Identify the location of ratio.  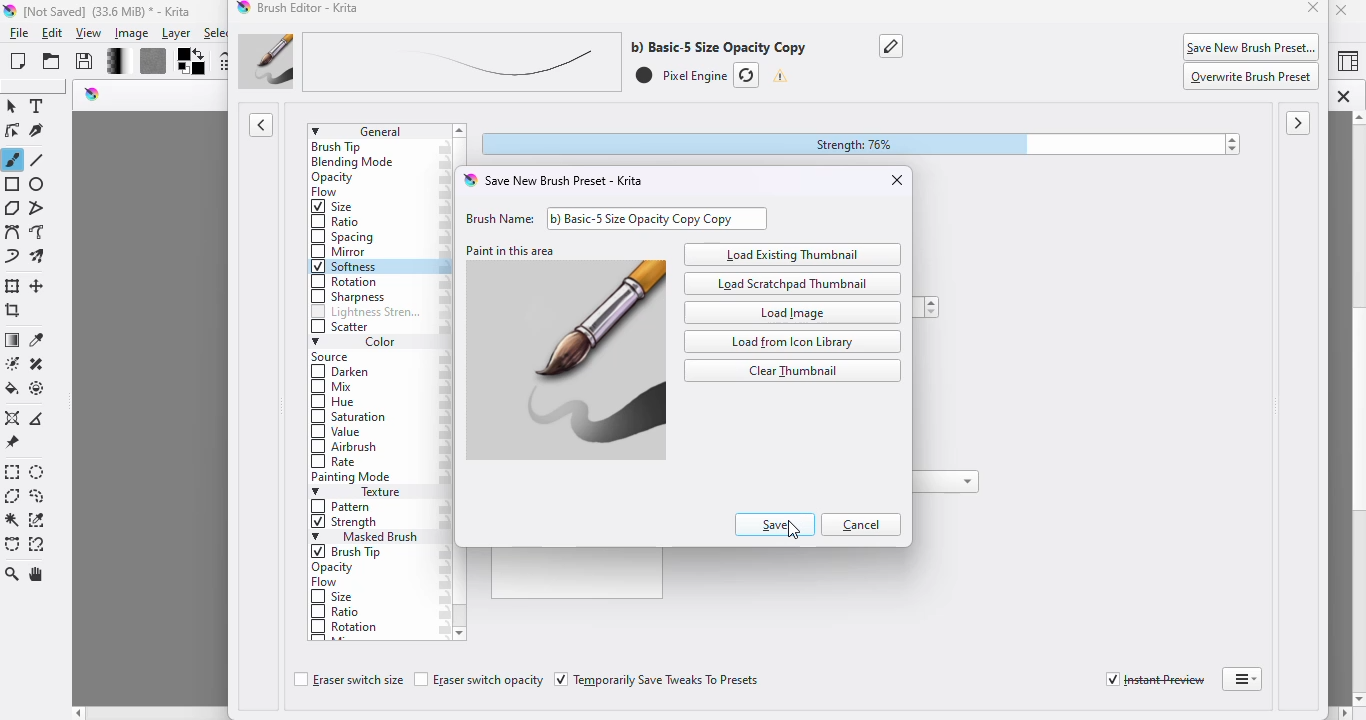
(333, 221).